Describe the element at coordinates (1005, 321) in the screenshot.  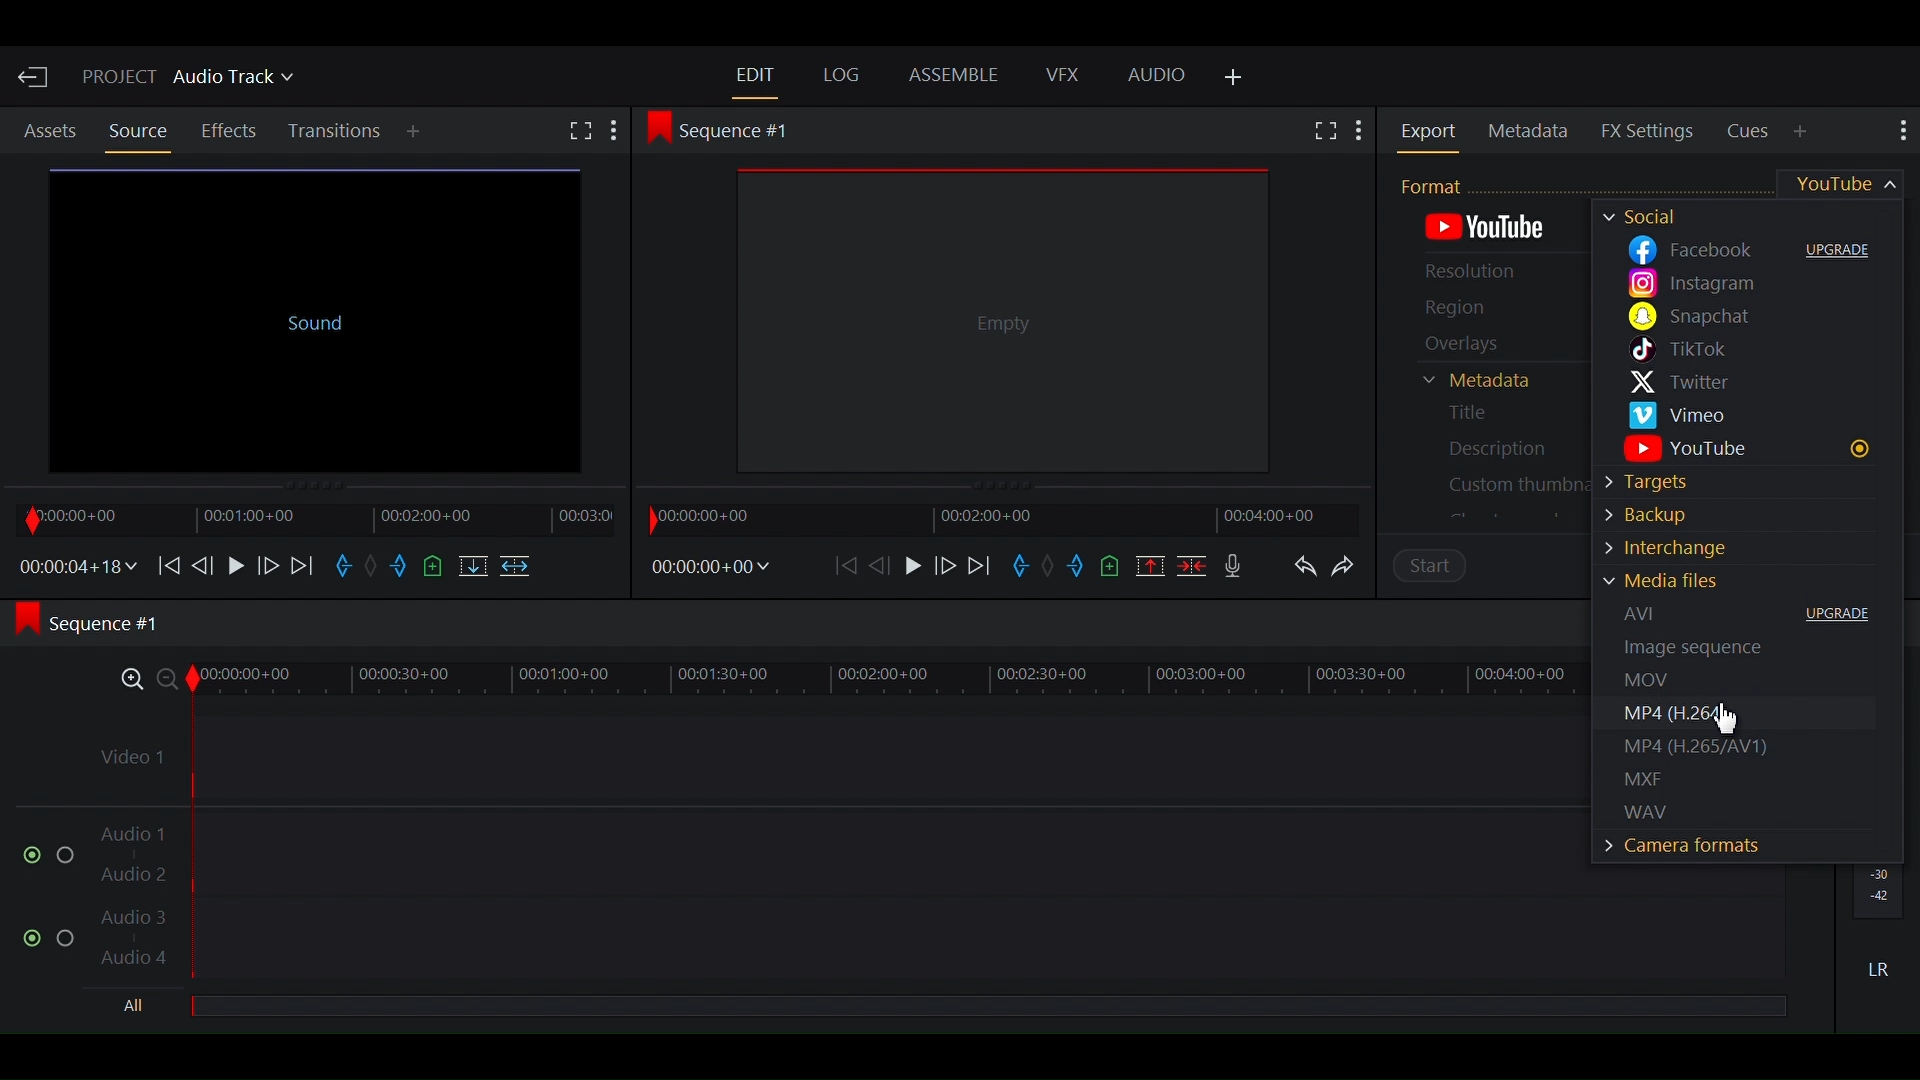
I see `Media Viewer` at that location.